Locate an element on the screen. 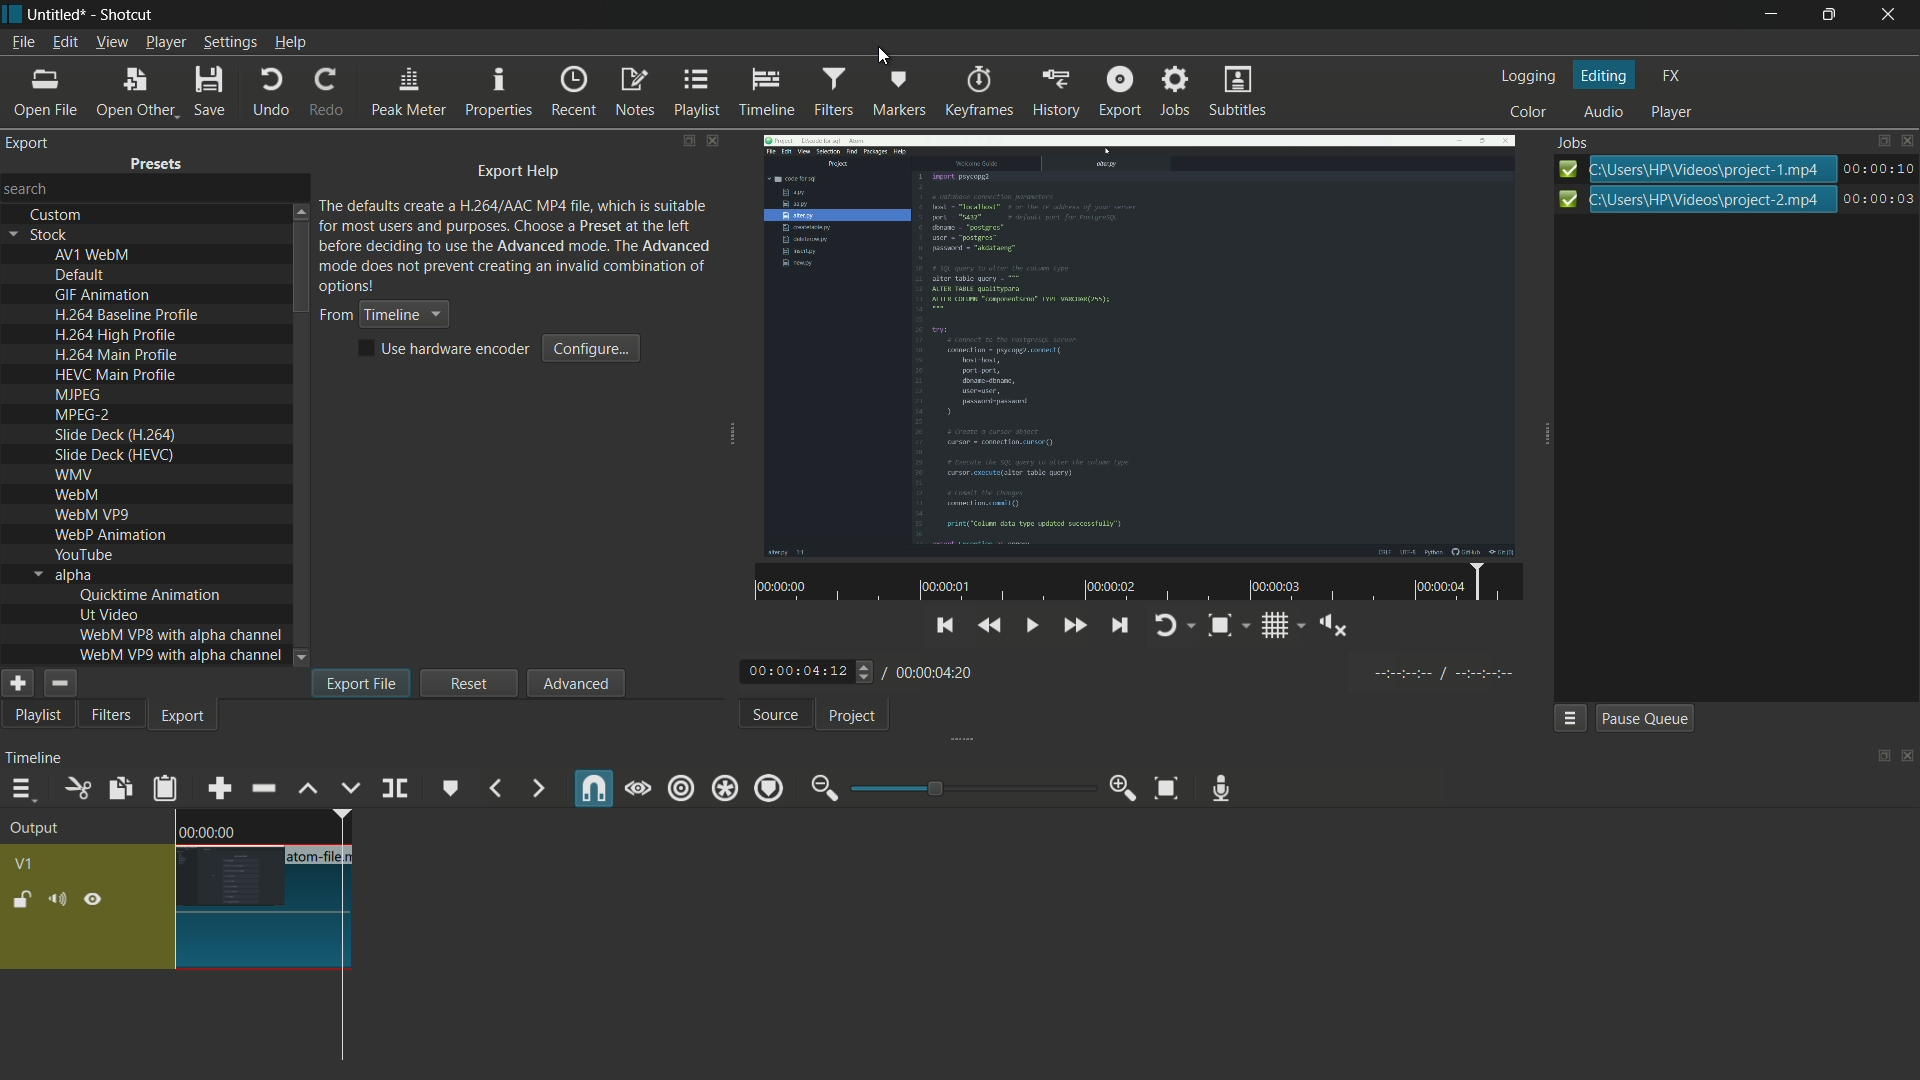 The image size is (1920, 1080). open other is located at coordinates (136, 91).